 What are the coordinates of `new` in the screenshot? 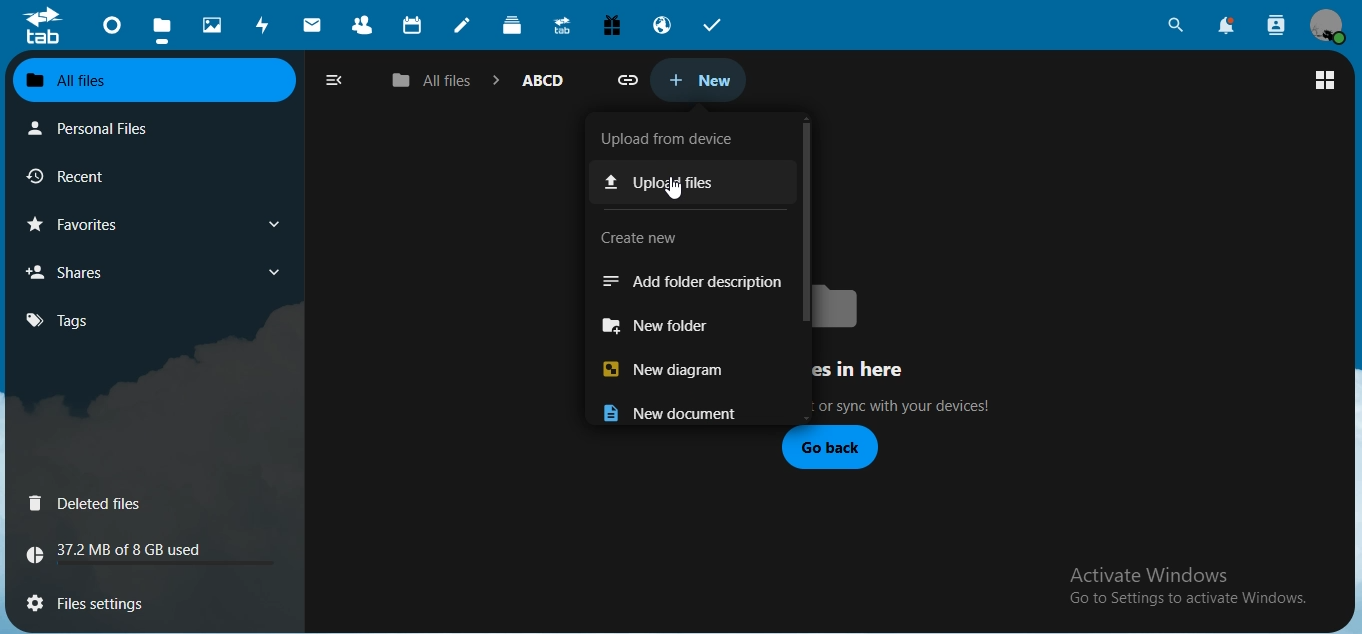 It's located at (696, 79).